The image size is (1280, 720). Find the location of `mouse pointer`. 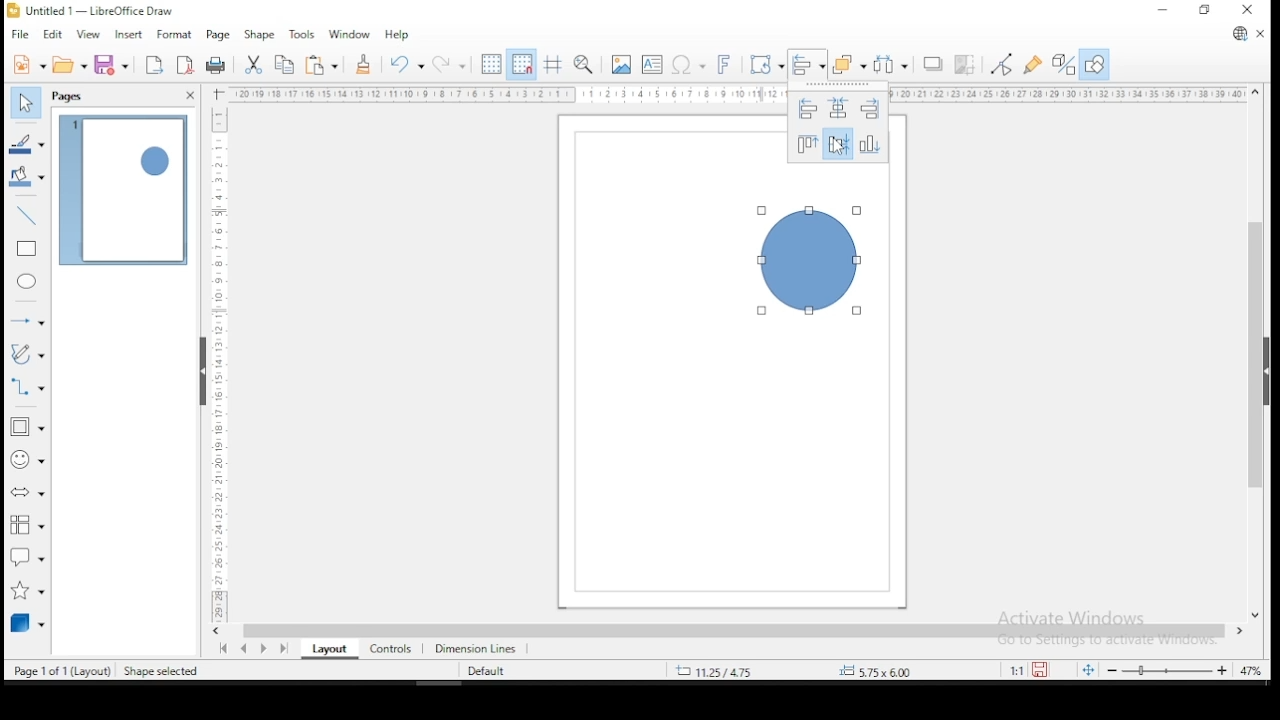

mouse pointer is located at coordinates (840, 147).